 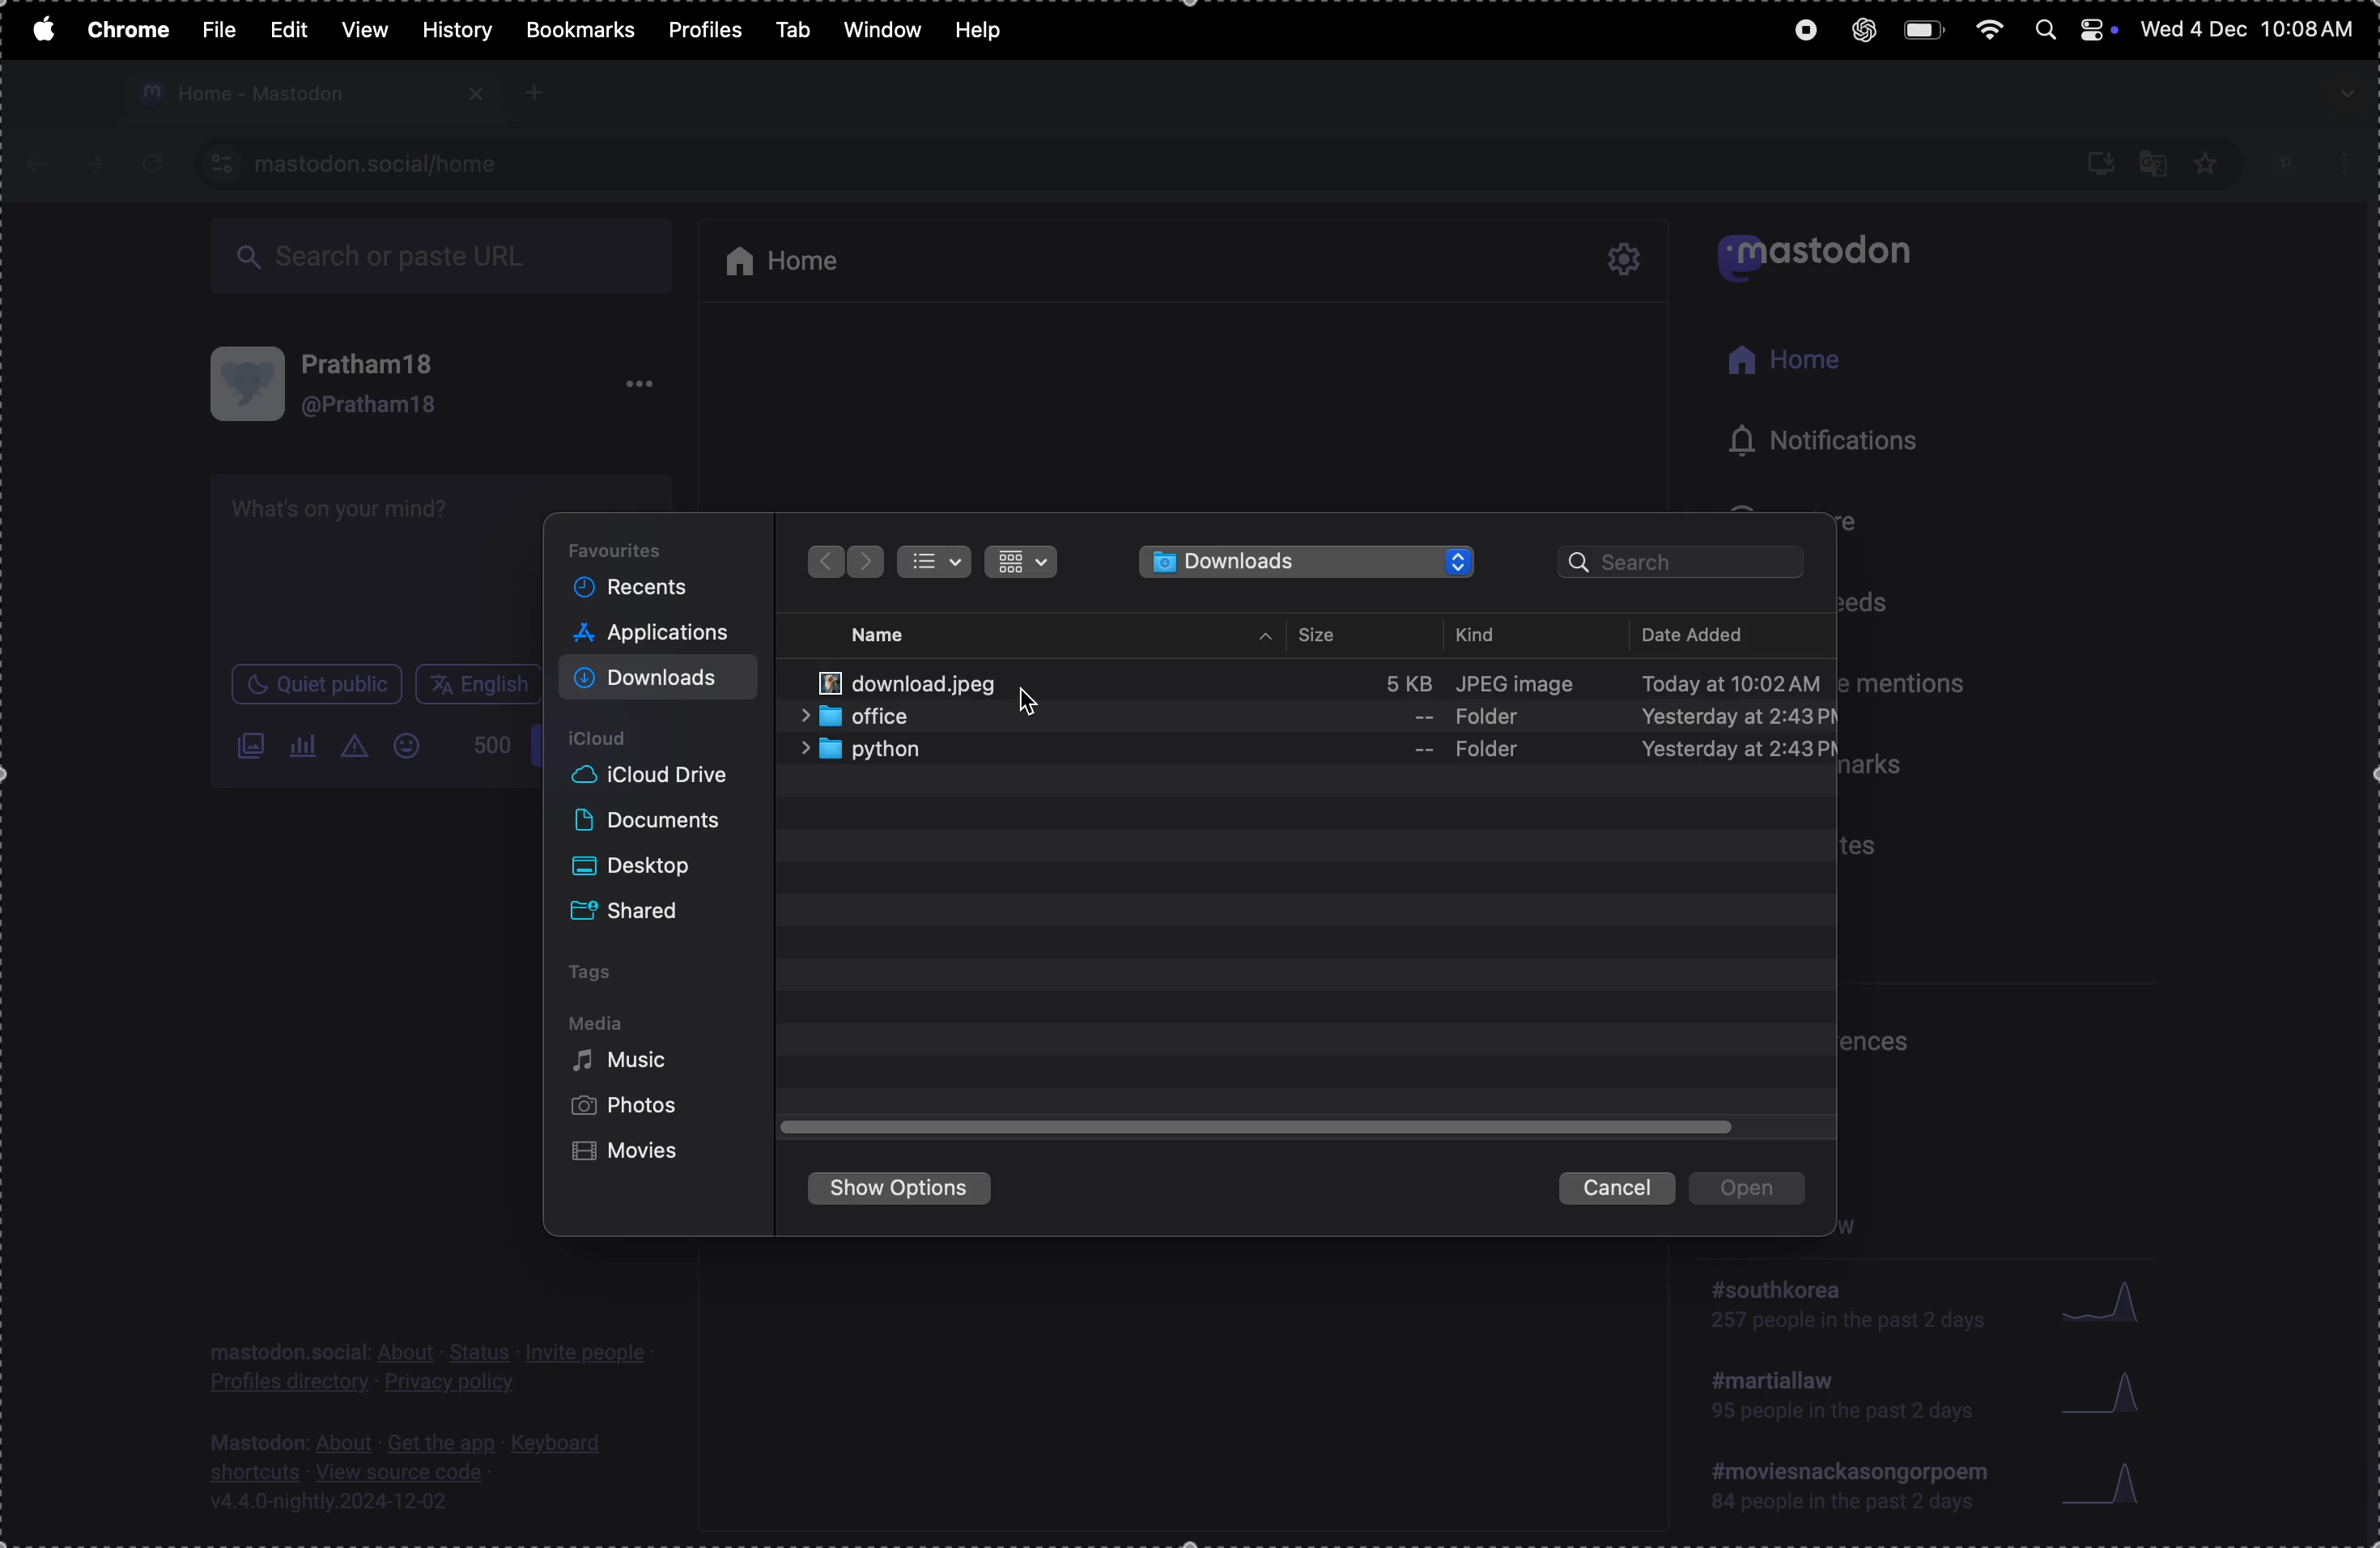 I want to click on Mastdon url, so click(x=383, y=163).